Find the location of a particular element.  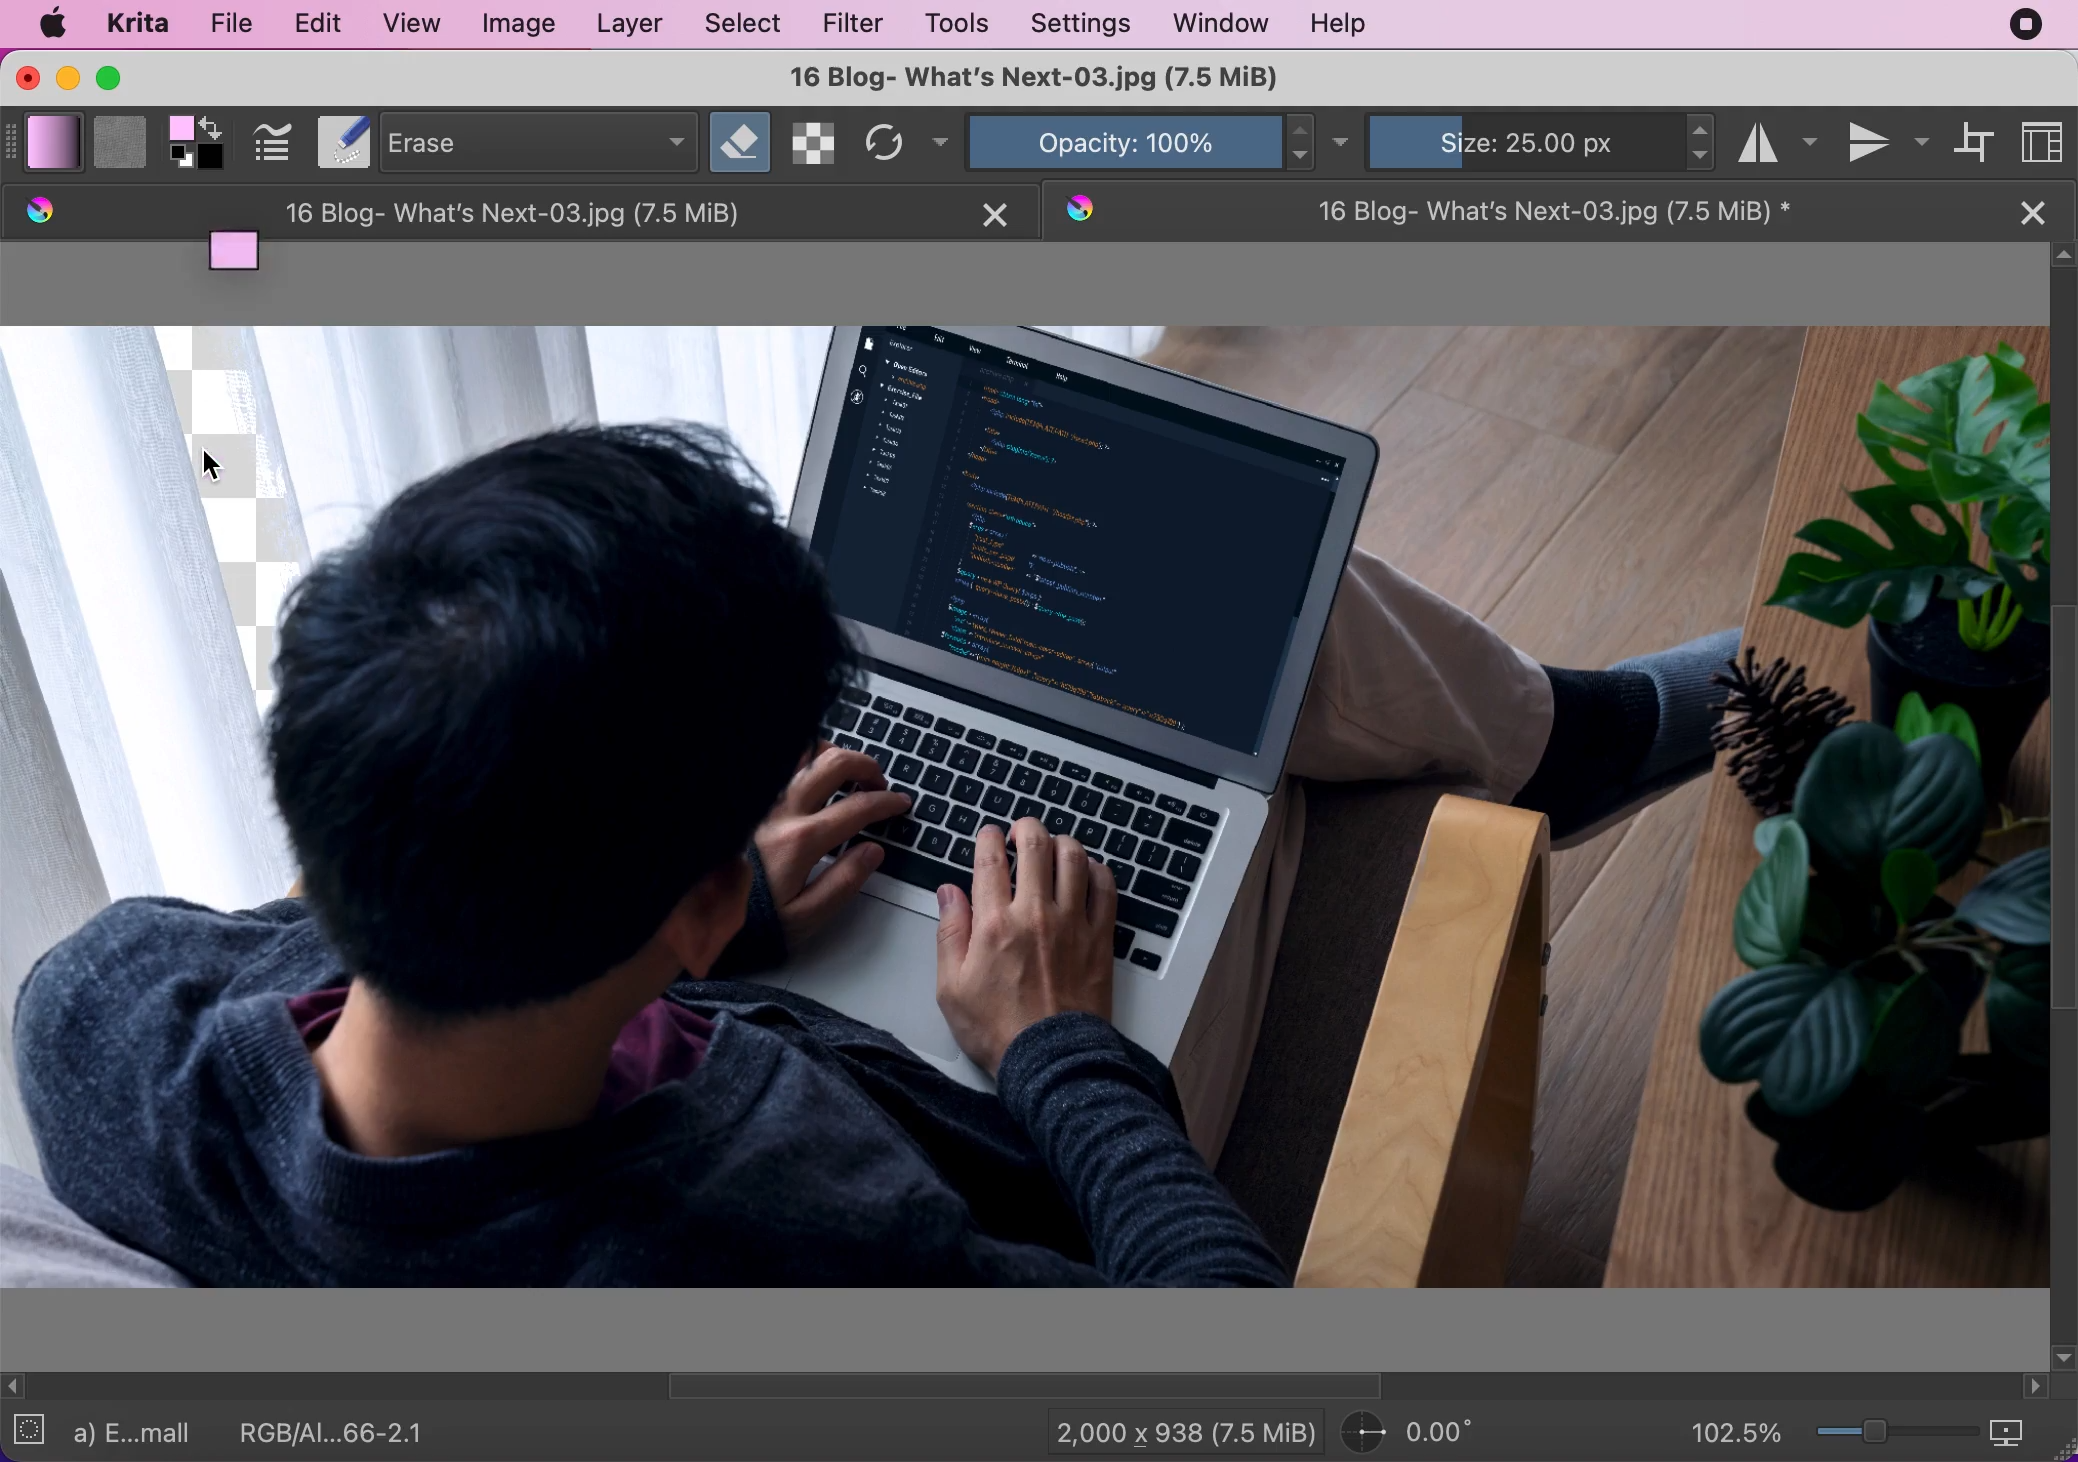

recording stopped is located at coordinates (2029, 24).